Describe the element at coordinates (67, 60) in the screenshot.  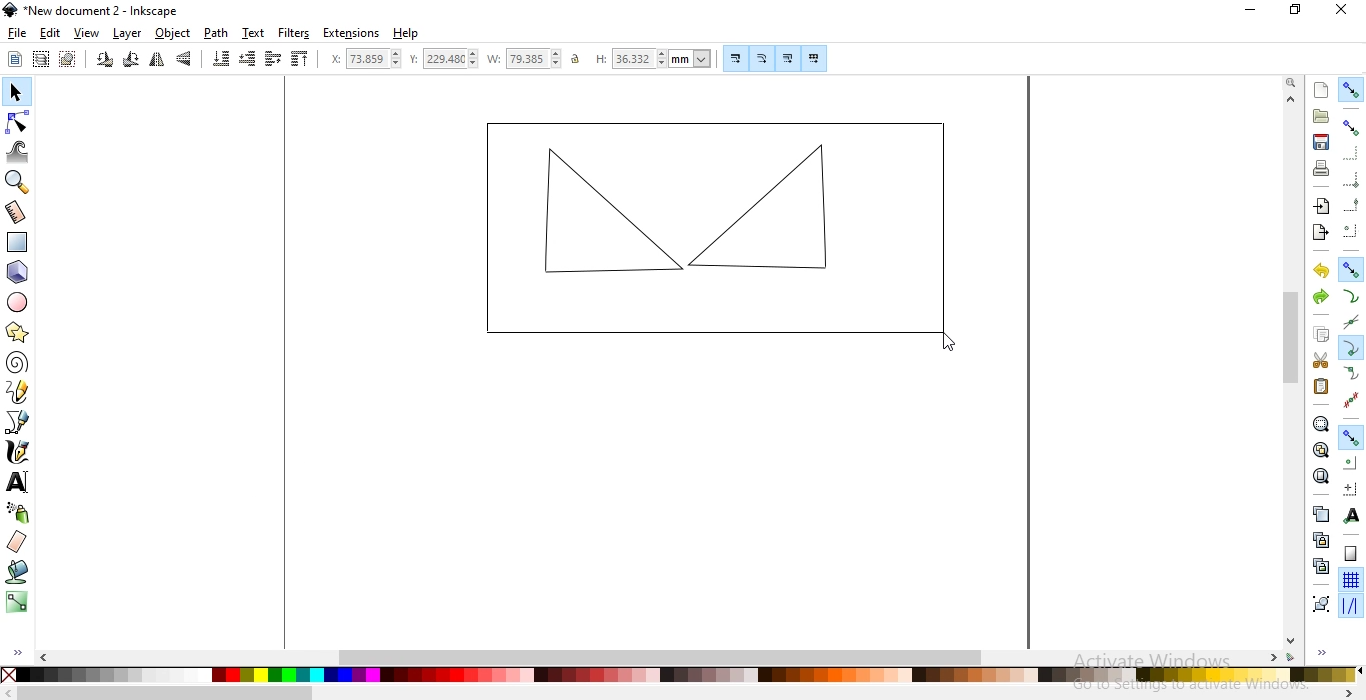
I see `deselect any selected objects or nodes` at that location.